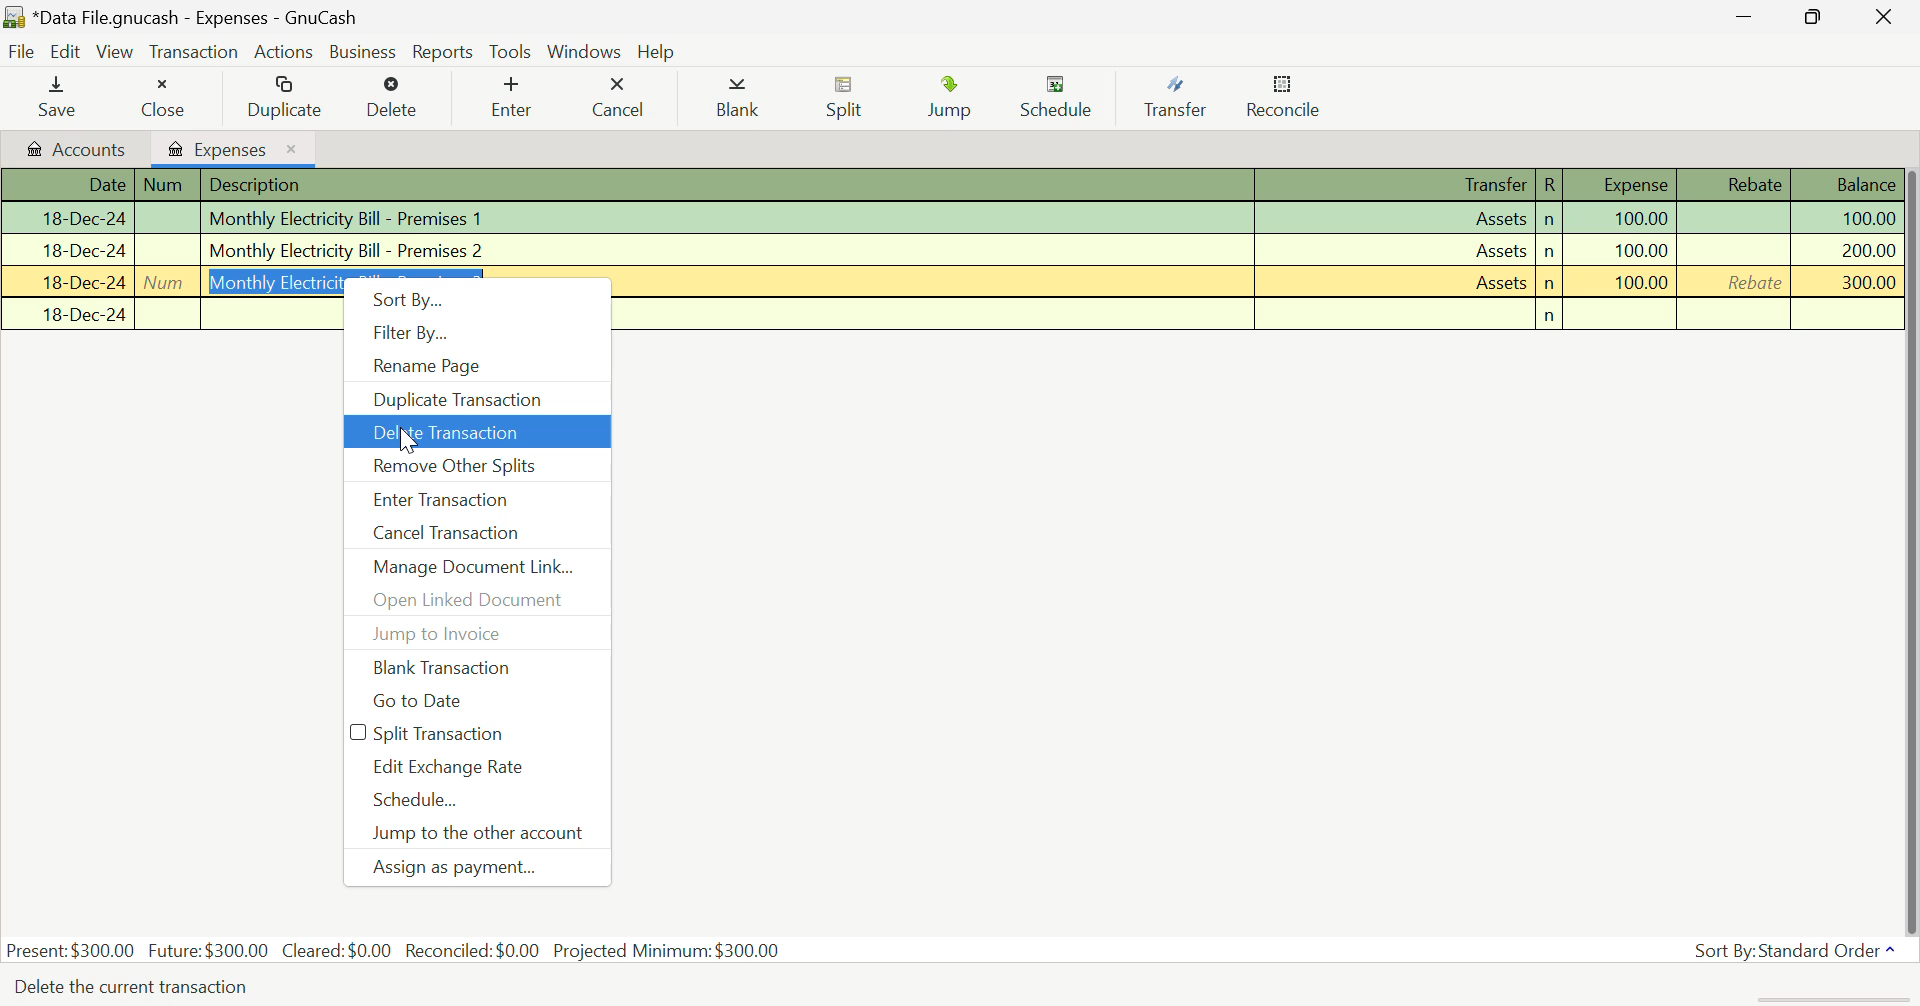  What do you see at coordinates (396, 952) in the screenshot?
I see `Present: $300.00 Future: $300.00 Cleared:$0.00 Reconciled: $0.00 Projected Minimum: $300.00` at bounding box center [396, 952].